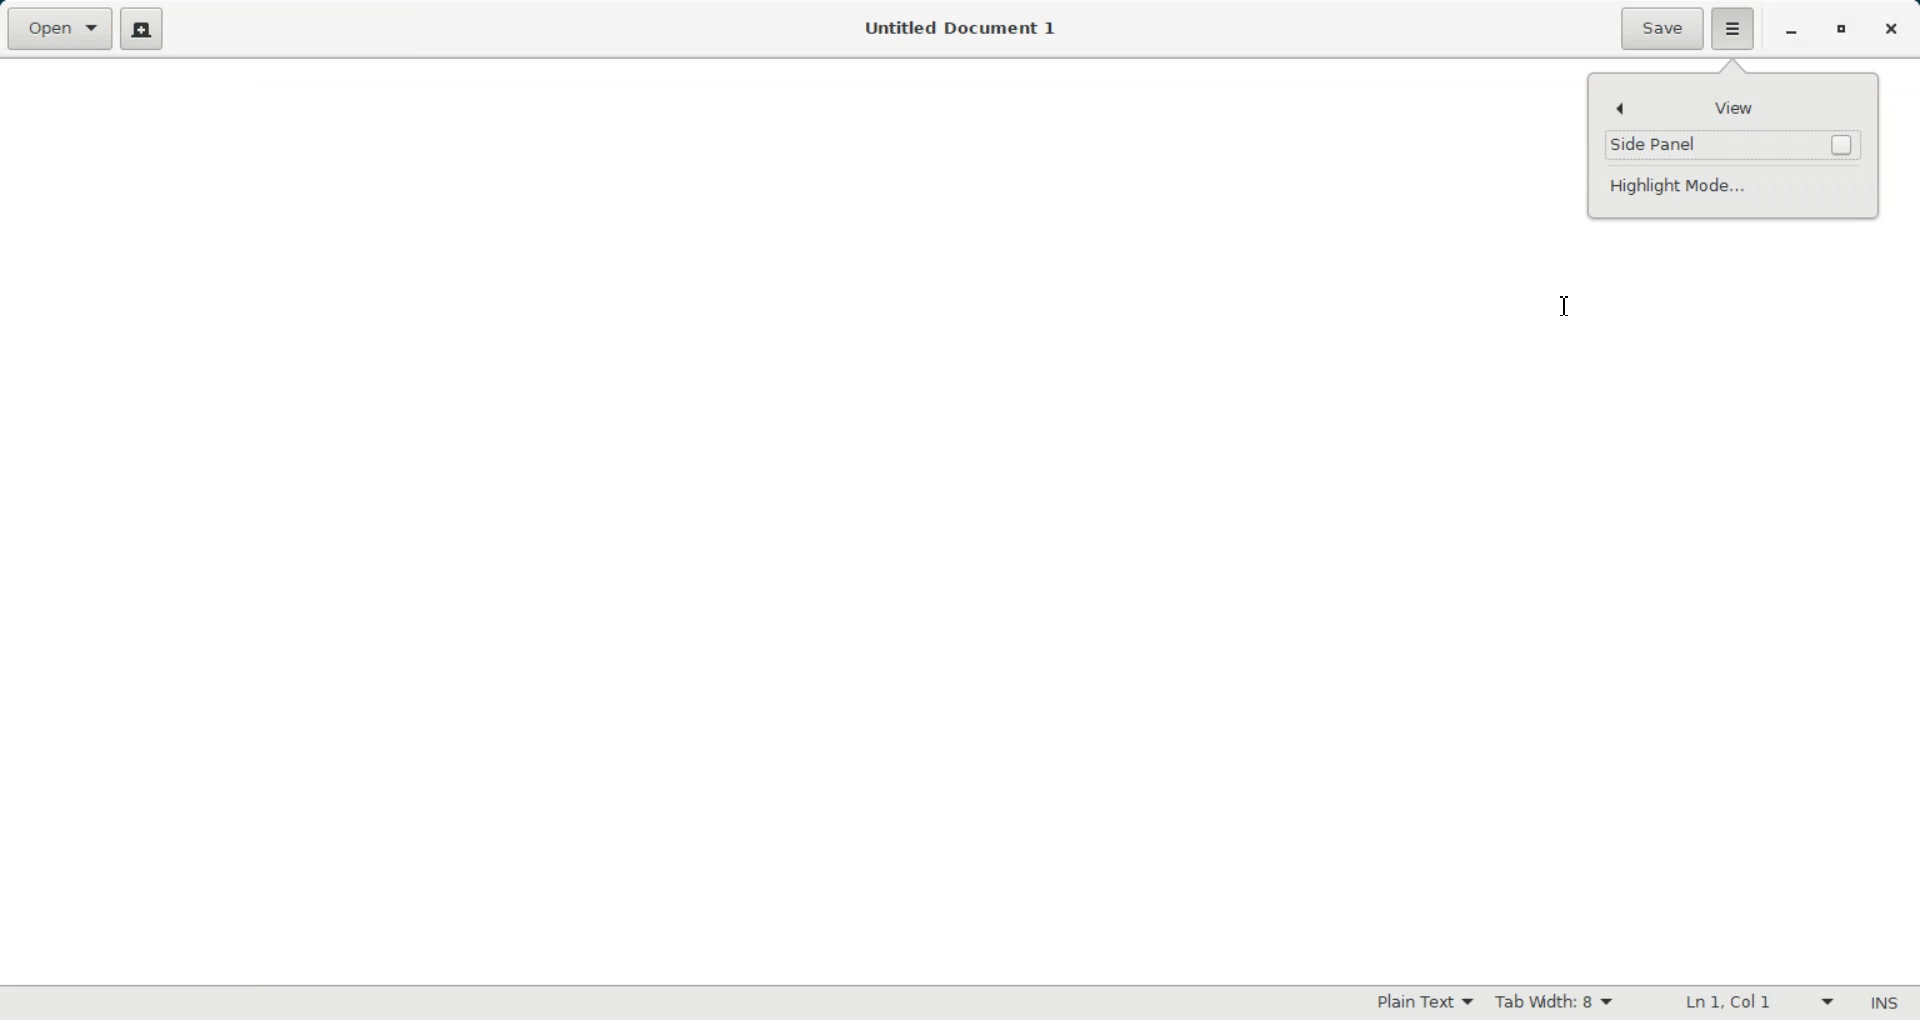 Image resolution: width=1920 pixels, height=1020 pixels. Describe the element at coordinates (1884, 1002) in the screenshot. I see `Insert` at that location.